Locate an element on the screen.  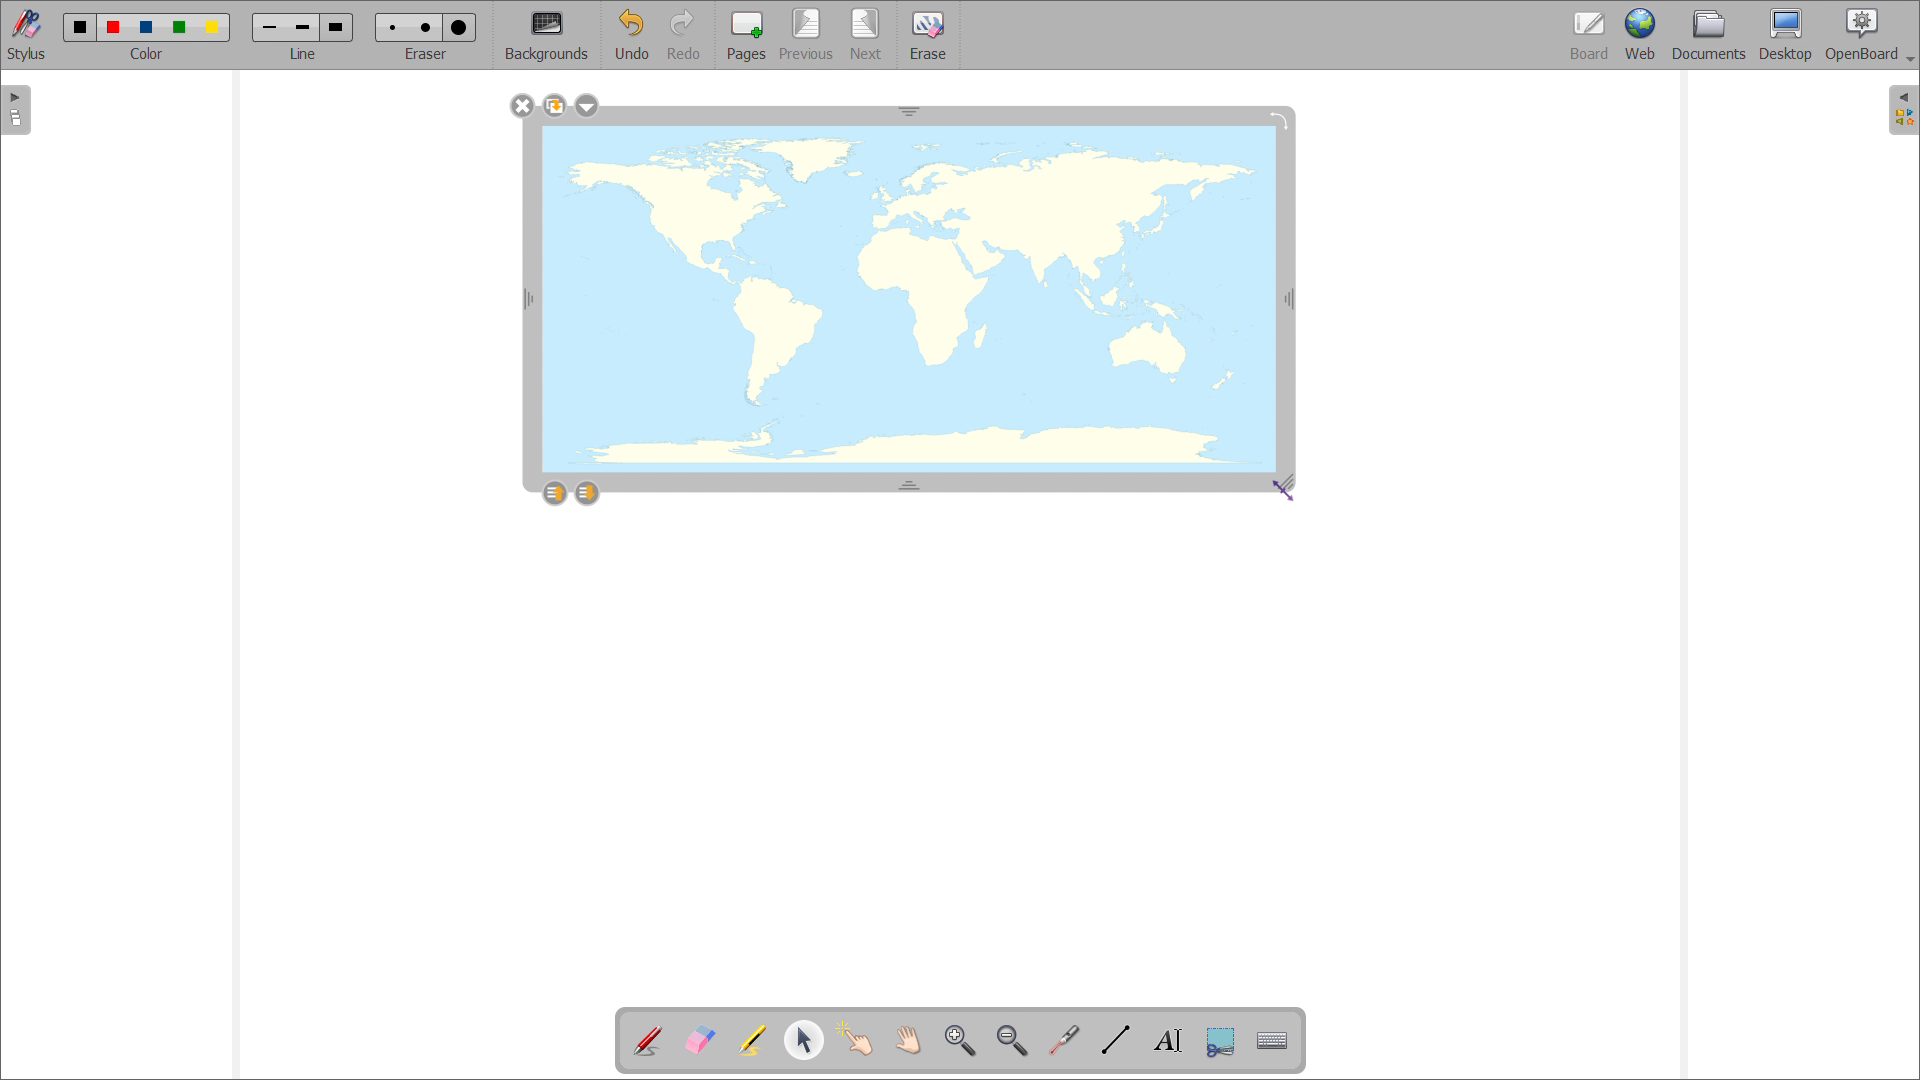
zoom out is located at coordinates (1012, 1040).